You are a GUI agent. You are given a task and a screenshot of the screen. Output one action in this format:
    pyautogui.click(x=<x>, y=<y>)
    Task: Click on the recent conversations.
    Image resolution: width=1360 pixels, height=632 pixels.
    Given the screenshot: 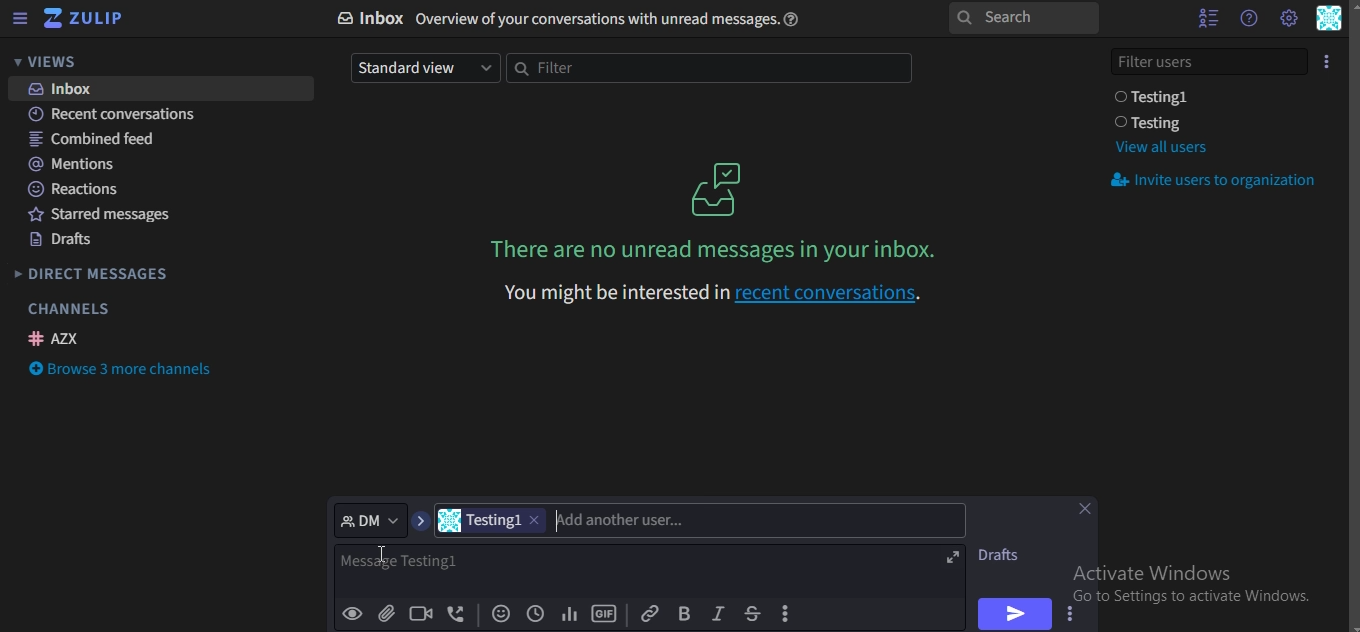 What is the action you would take?
    pyautogui.click(x=710, y=291)
    